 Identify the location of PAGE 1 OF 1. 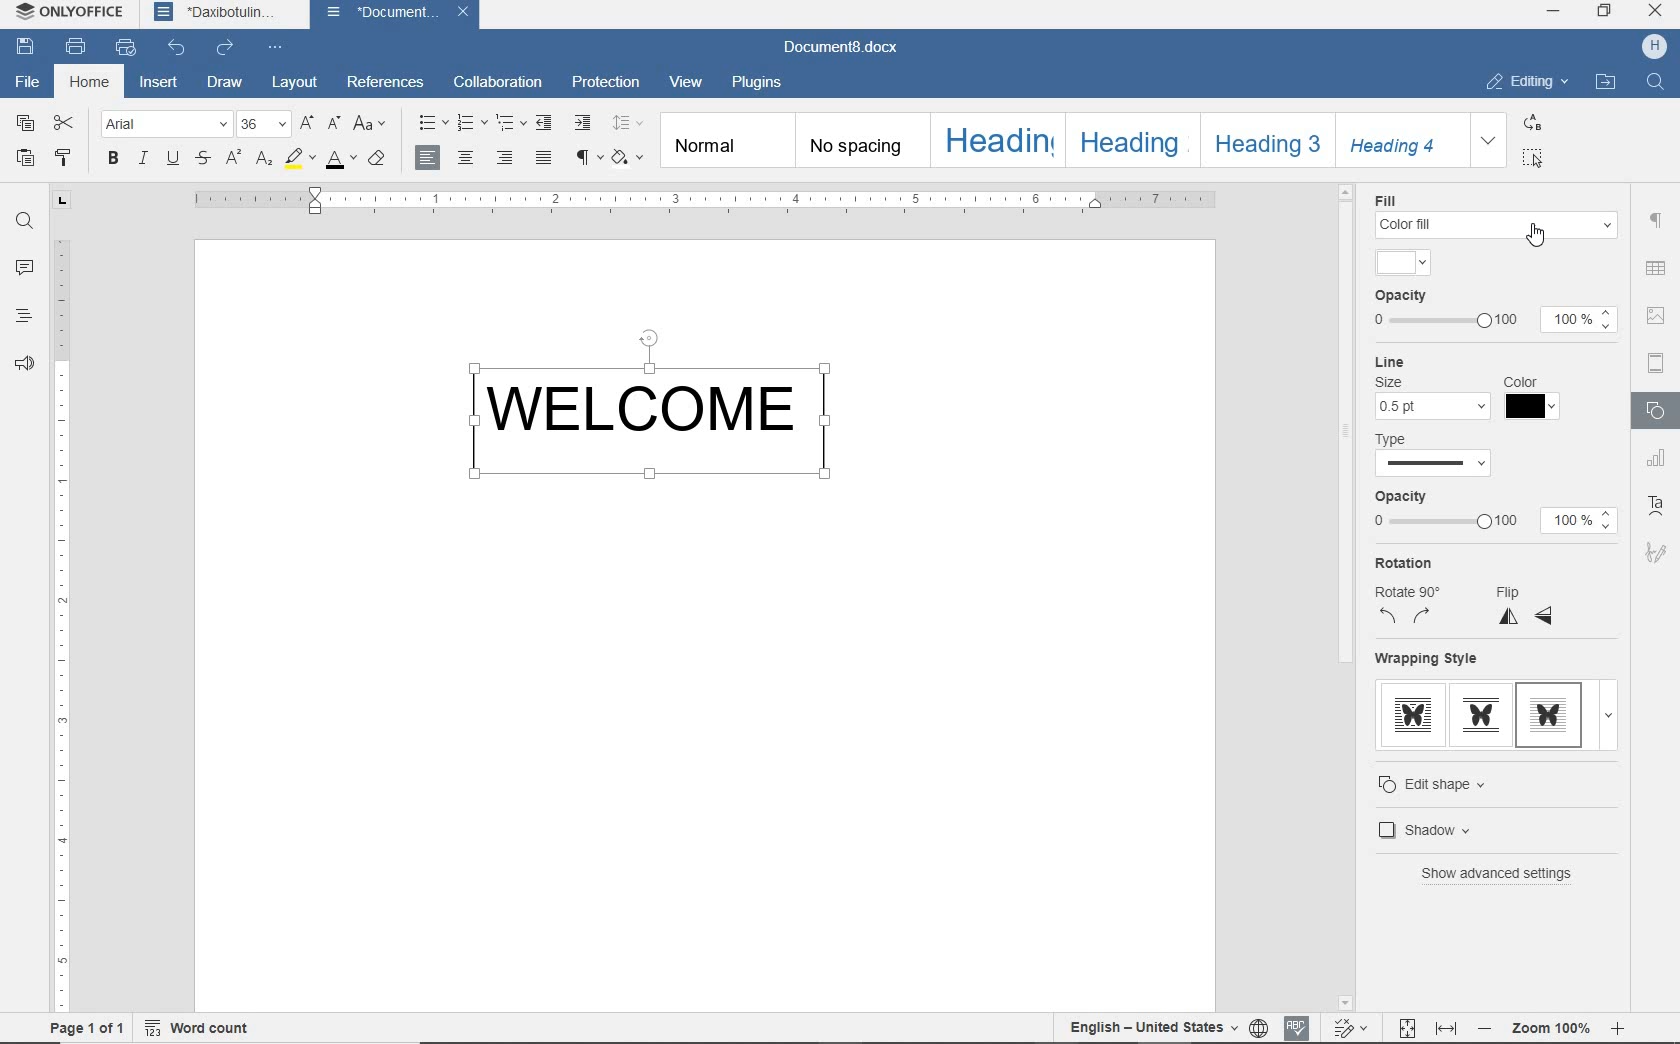
(86, 1028).